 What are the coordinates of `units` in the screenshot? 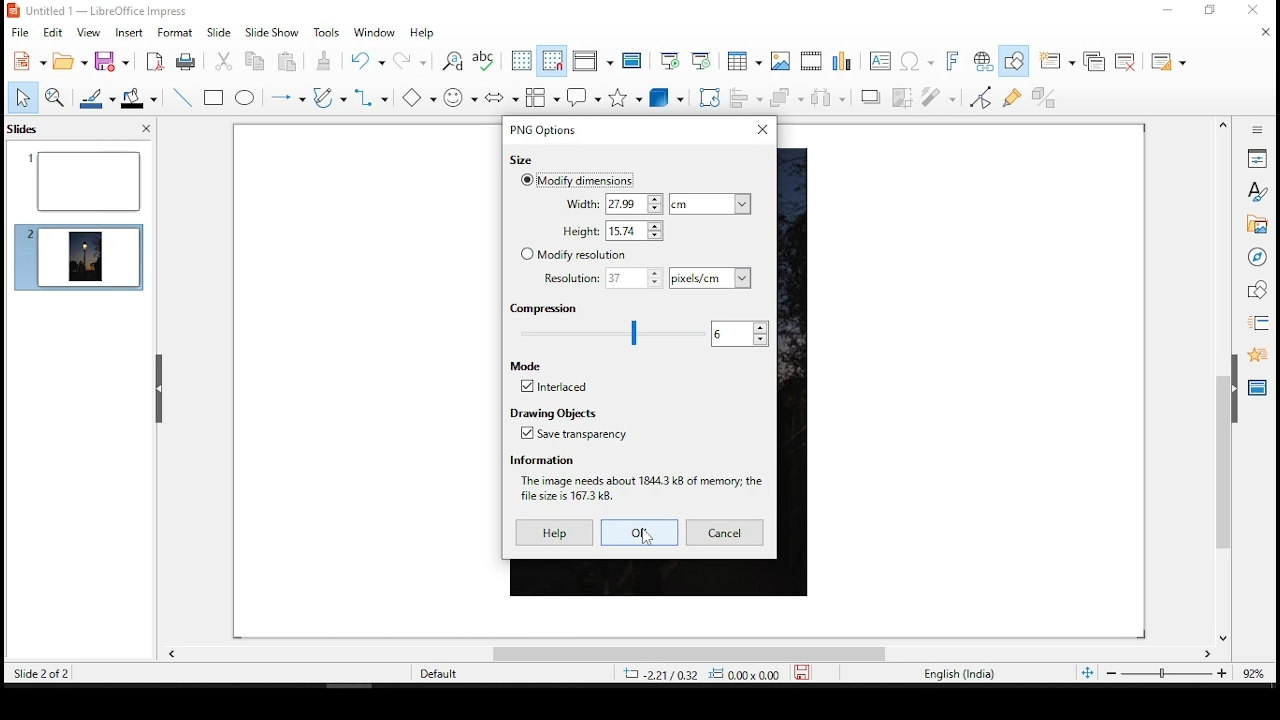 It's located at (710, 278).